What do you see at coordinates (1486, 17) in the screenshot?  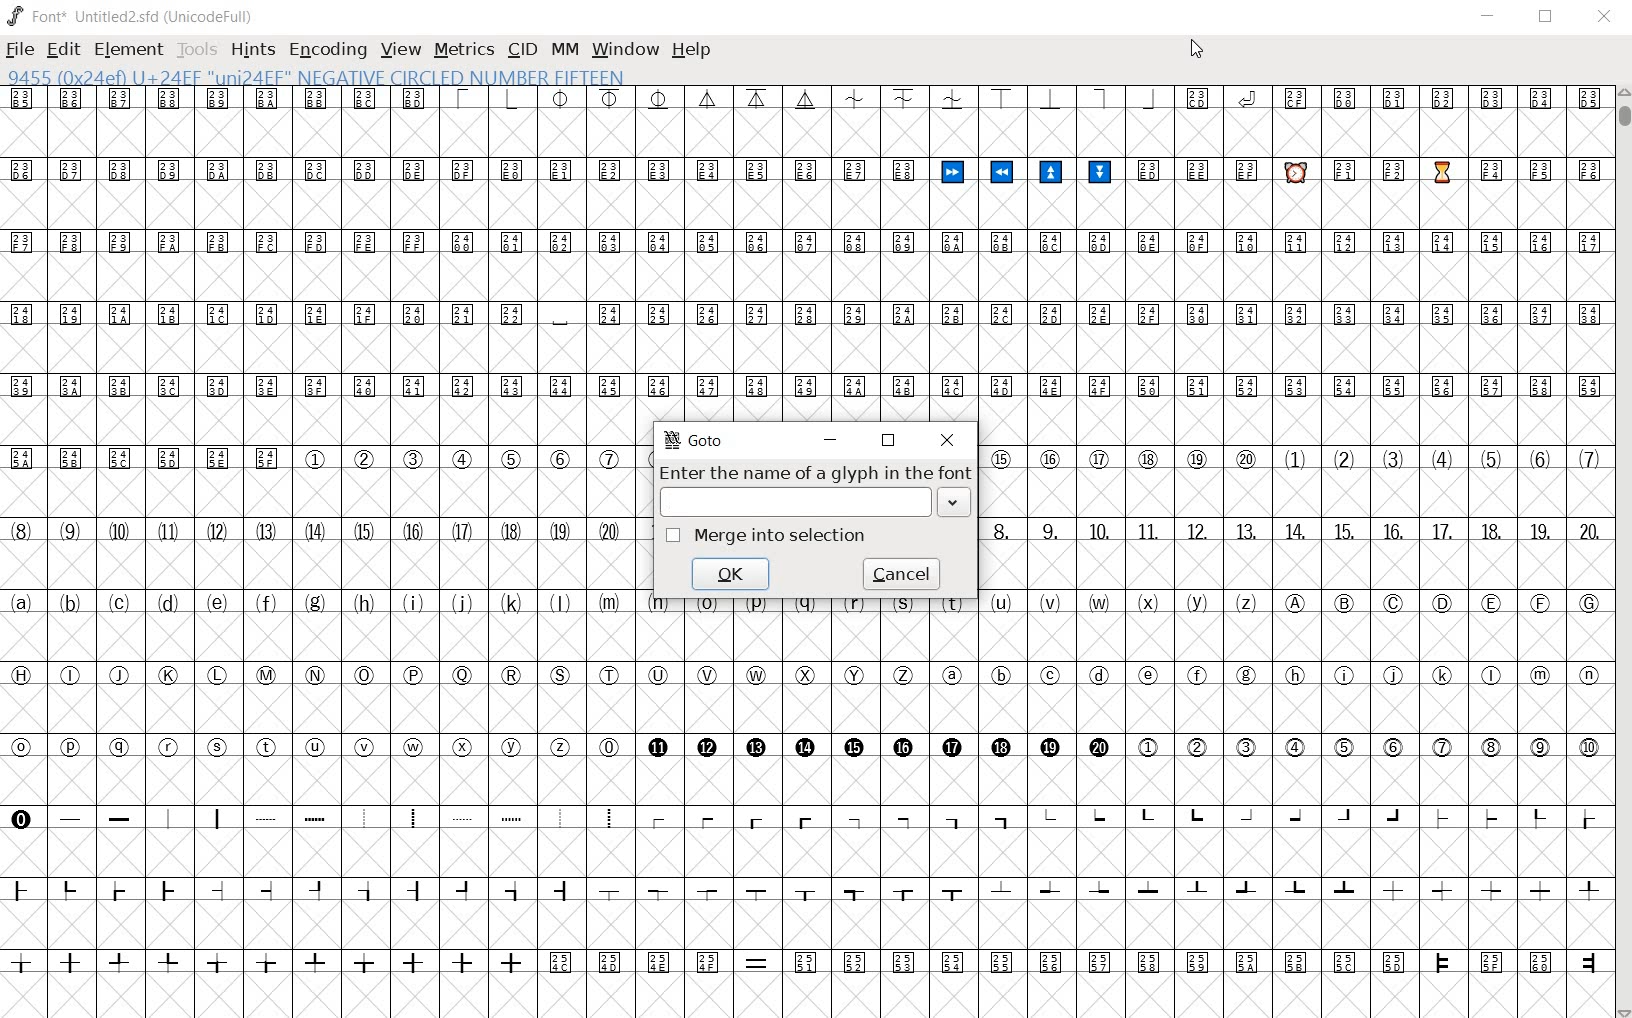 I see `MINIMIZE` at bounding box center [1486, 17].